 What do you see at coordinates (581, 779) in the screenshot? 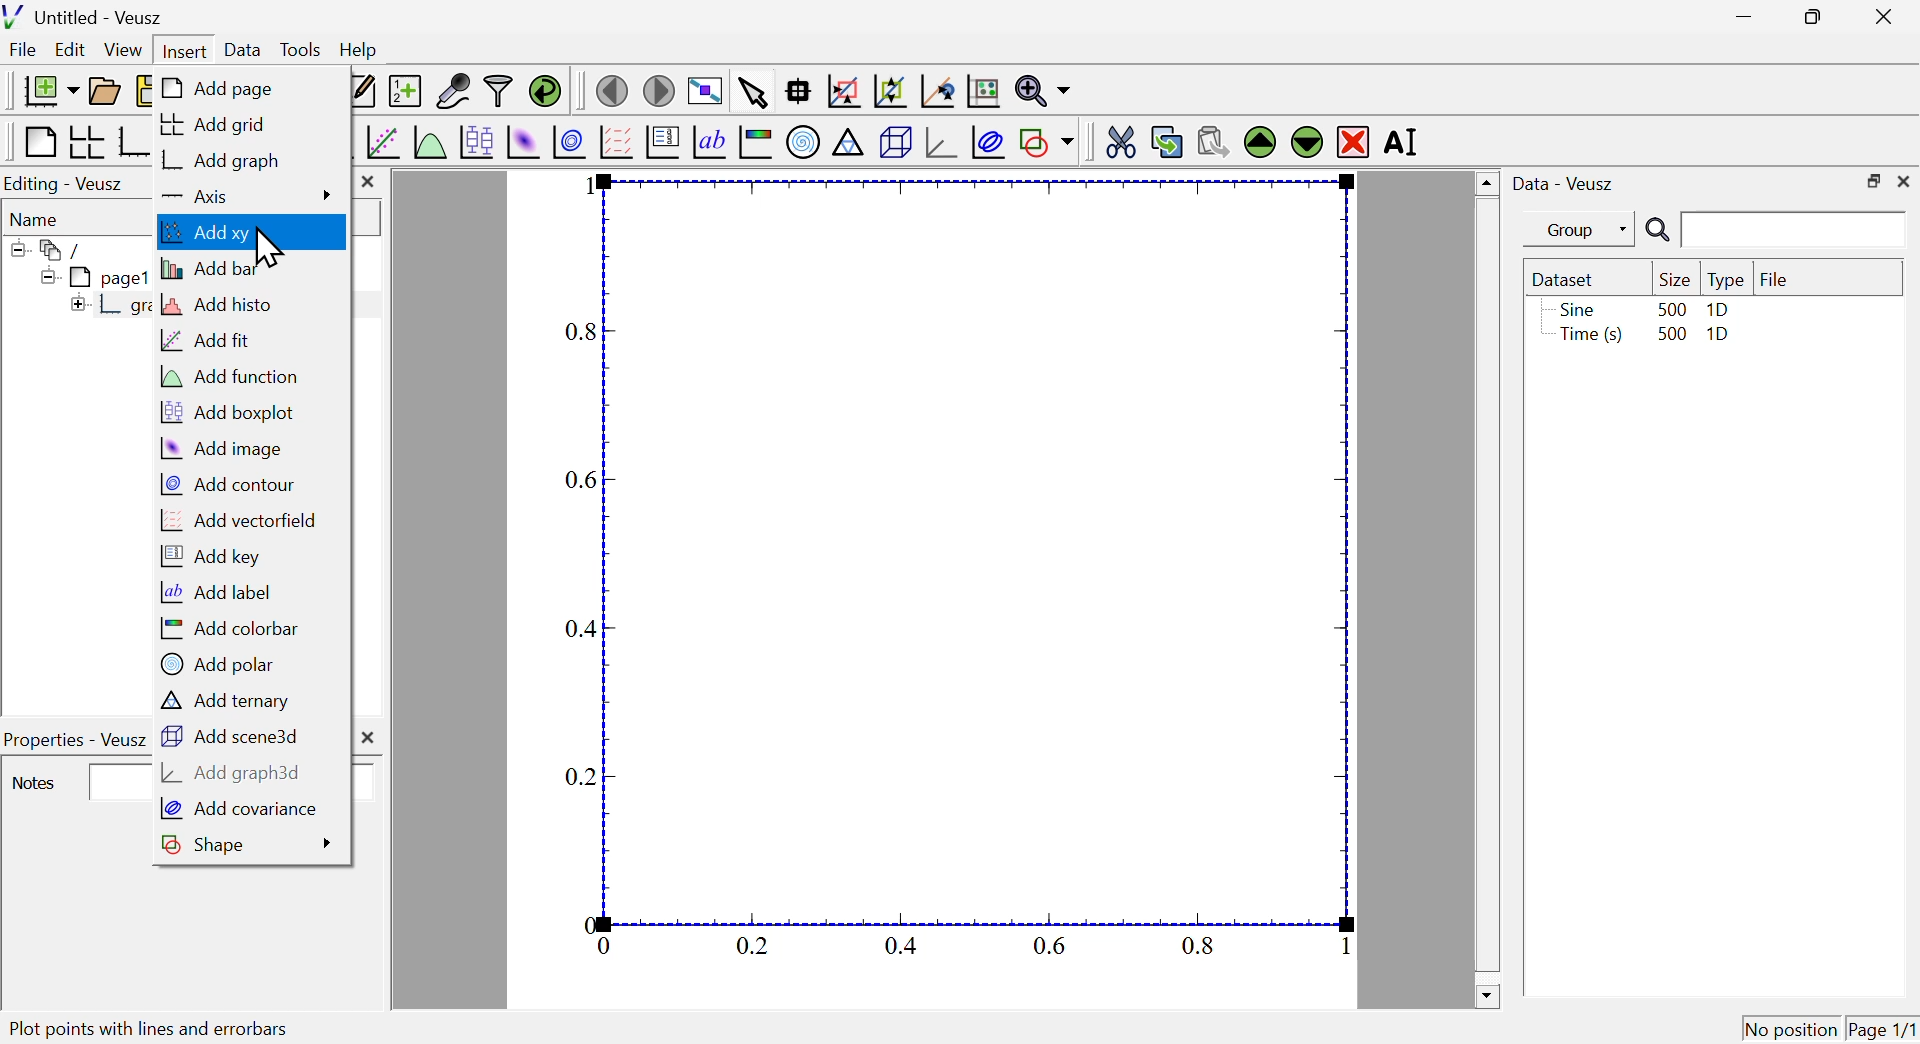
I see `0.2` at bounding box center [581, 779].